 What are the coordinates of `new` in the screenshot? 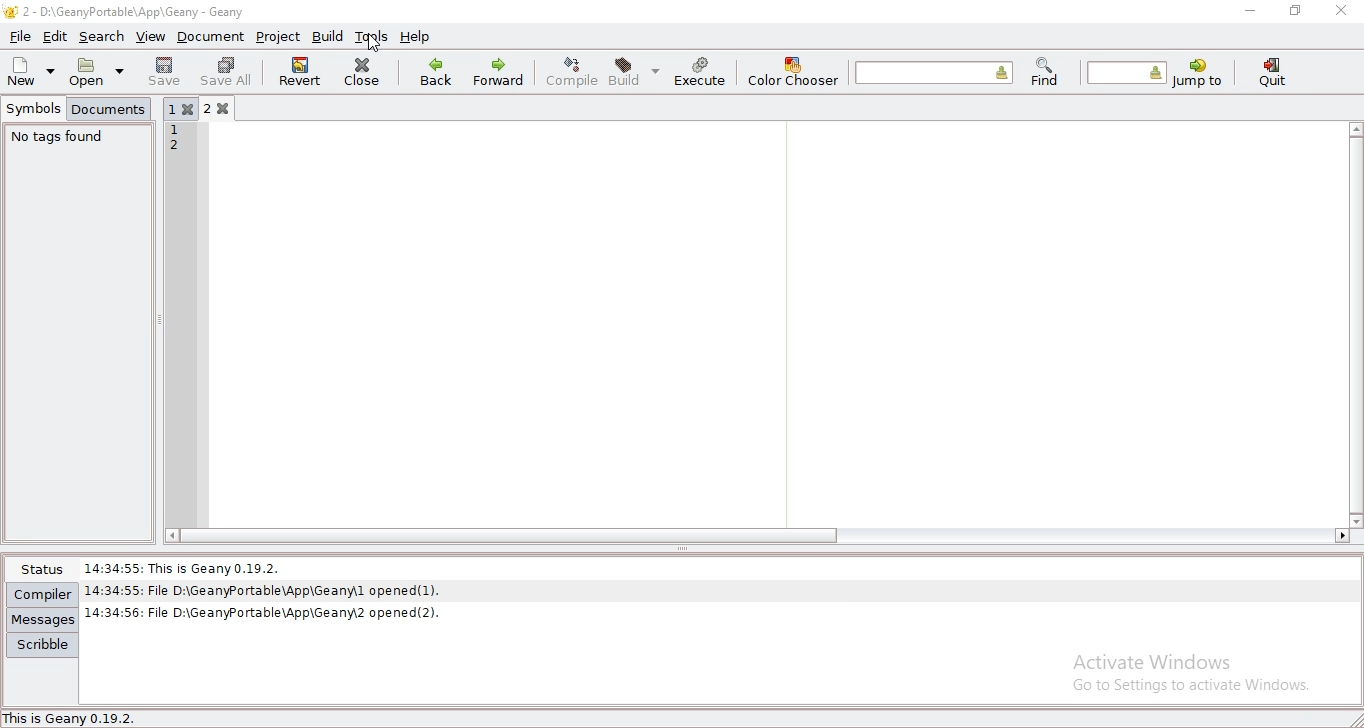 It's located at (24, 70).